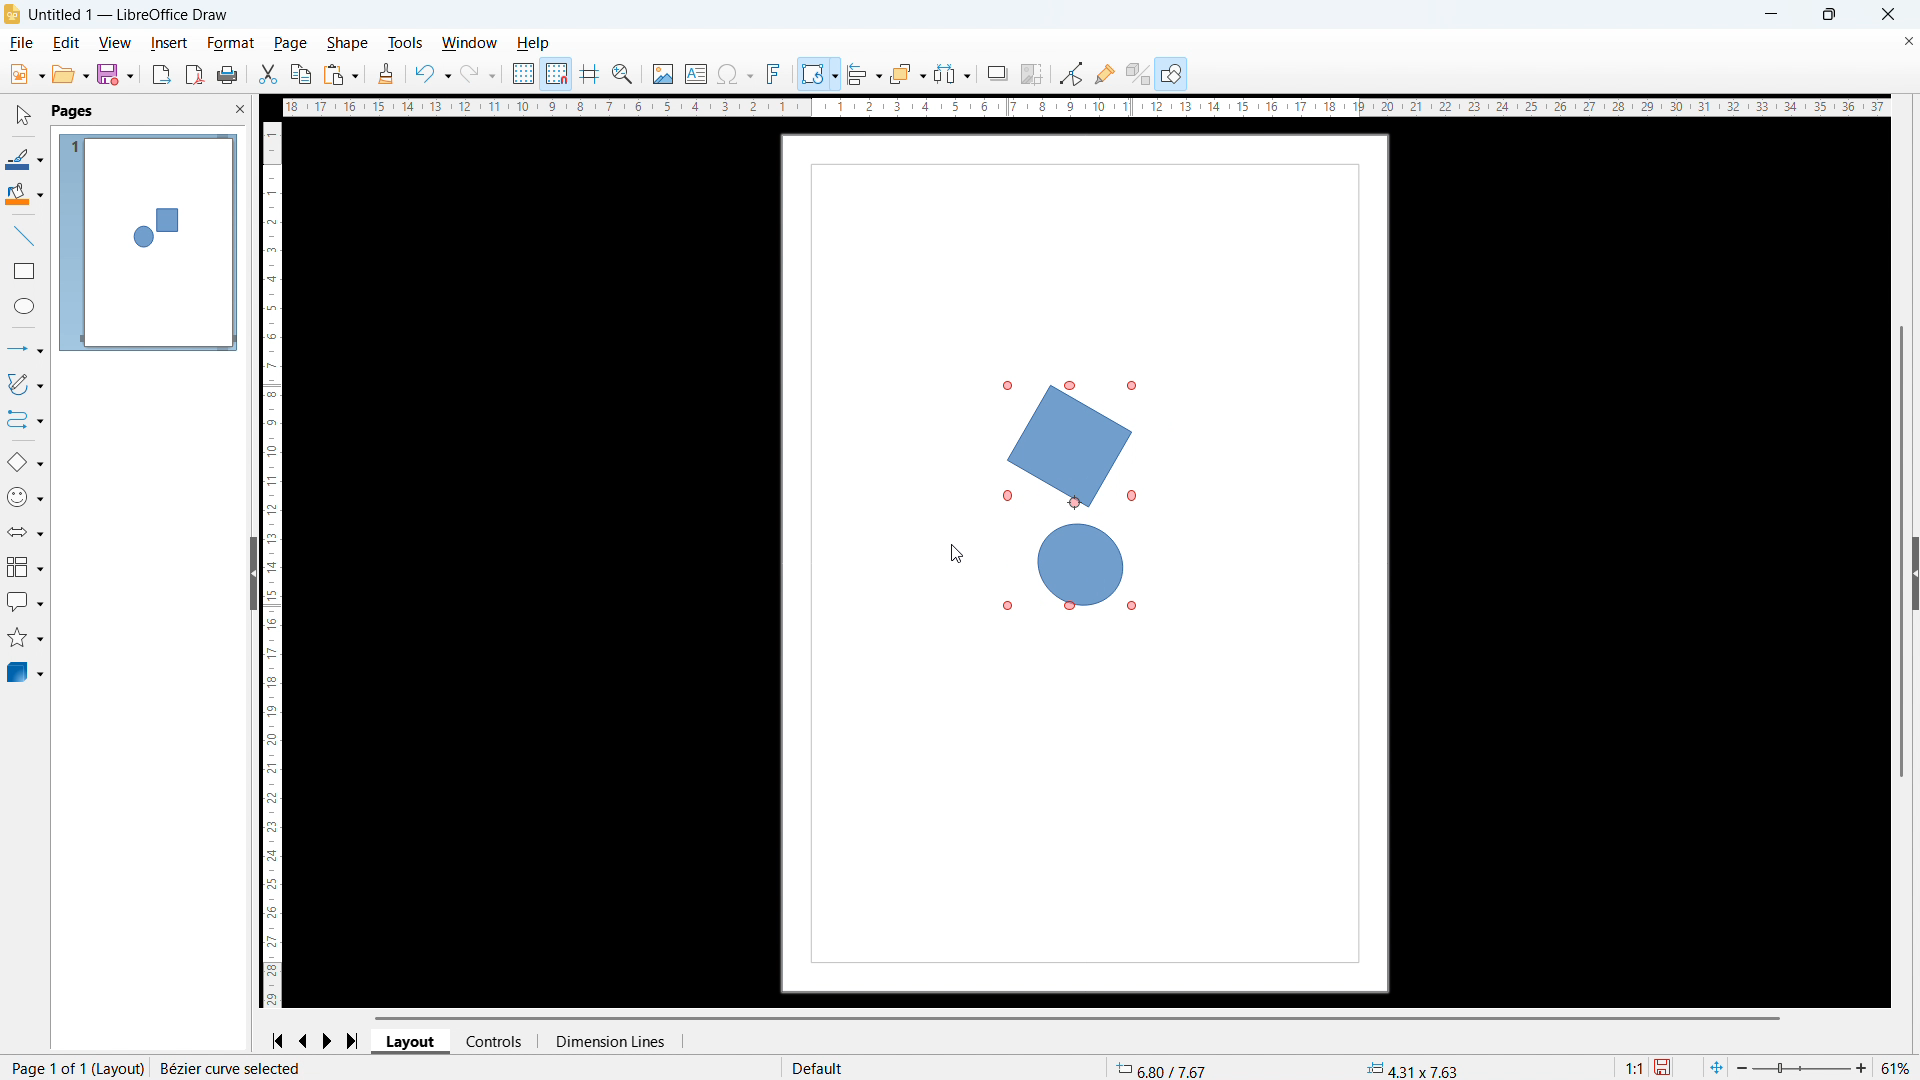 The width and height of the screenshot is (1920, 1080). What do you see at coordinates (1106, 73) in the screenshot?
I see `Show glue Point functions ` at bounding box center [1106, 73].